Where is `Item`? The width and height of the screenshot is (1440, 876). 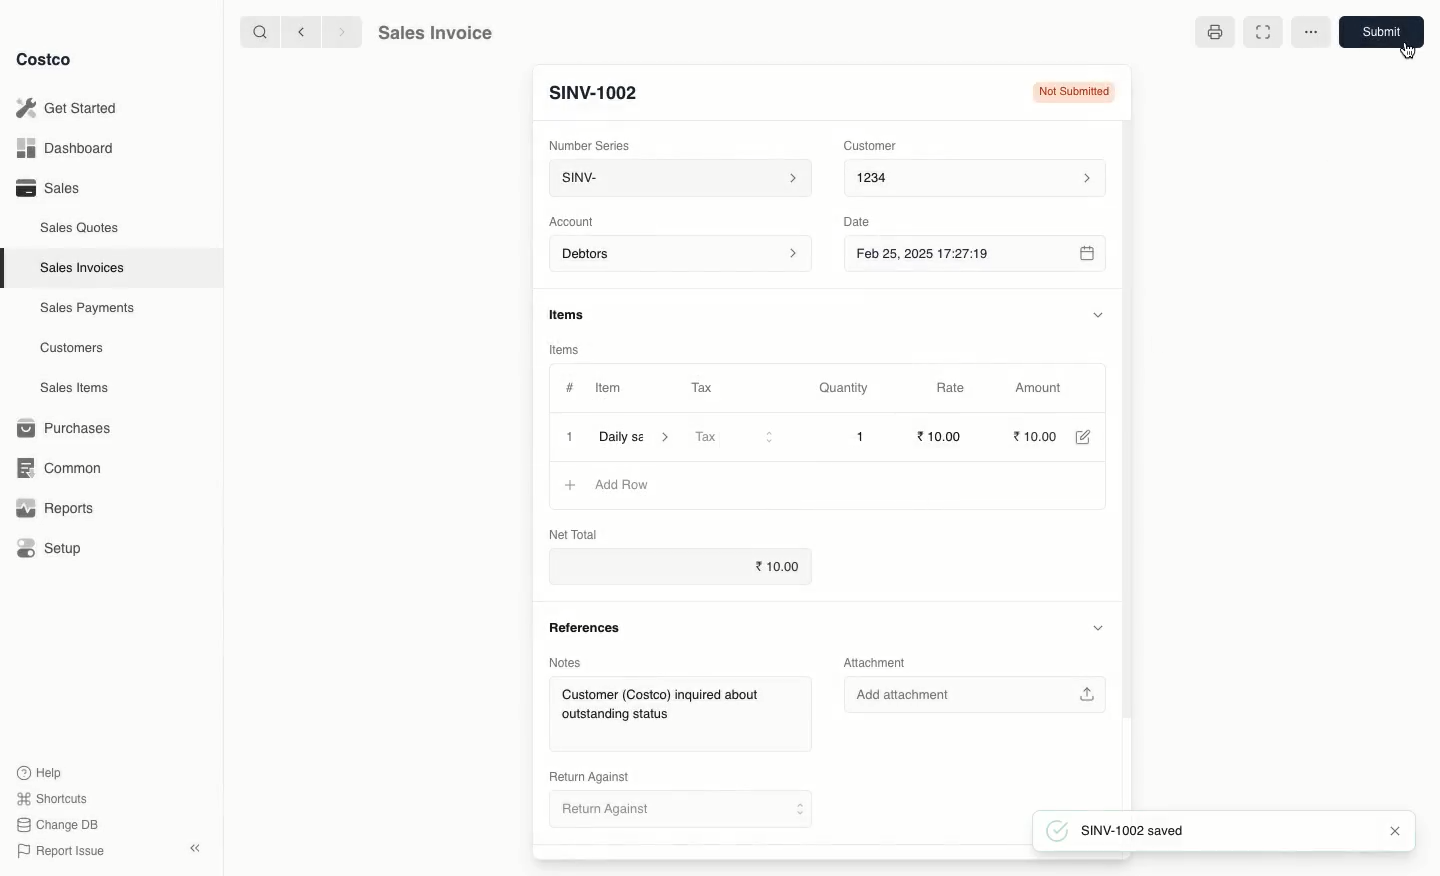 Item is located at coordinates (611, 388).